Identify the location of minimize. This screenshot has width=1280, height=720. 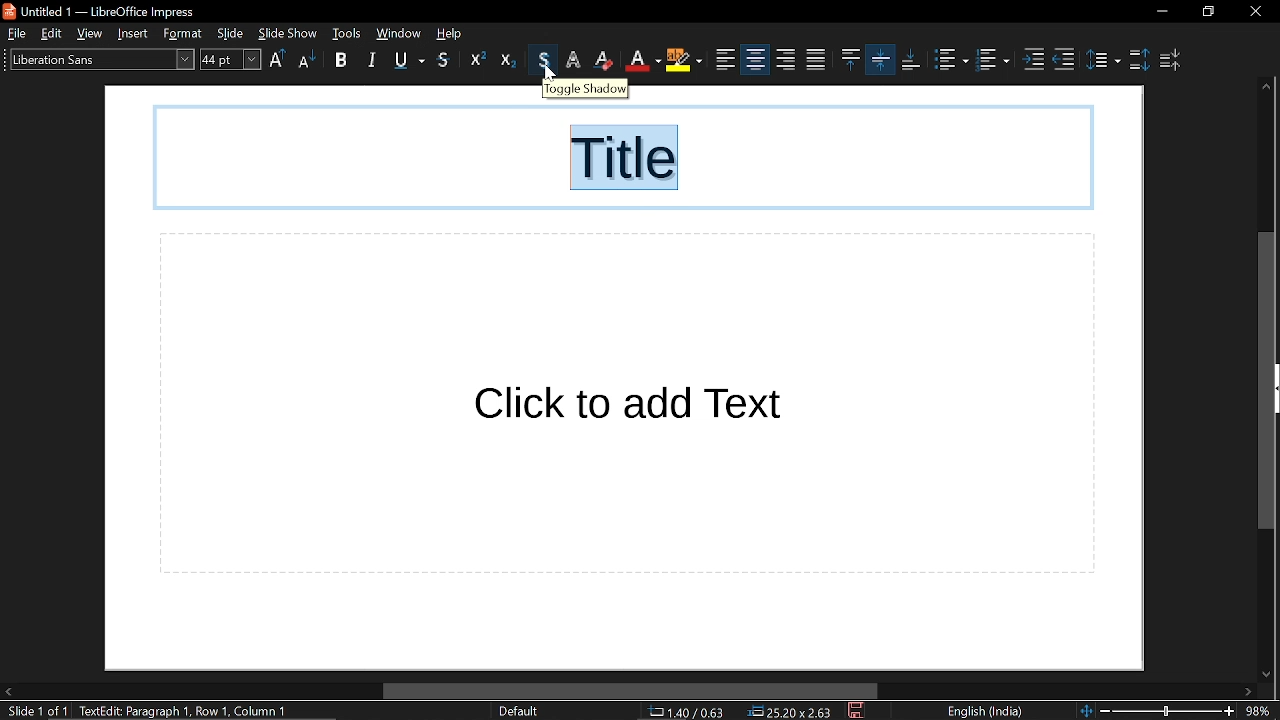
(1161, 12).